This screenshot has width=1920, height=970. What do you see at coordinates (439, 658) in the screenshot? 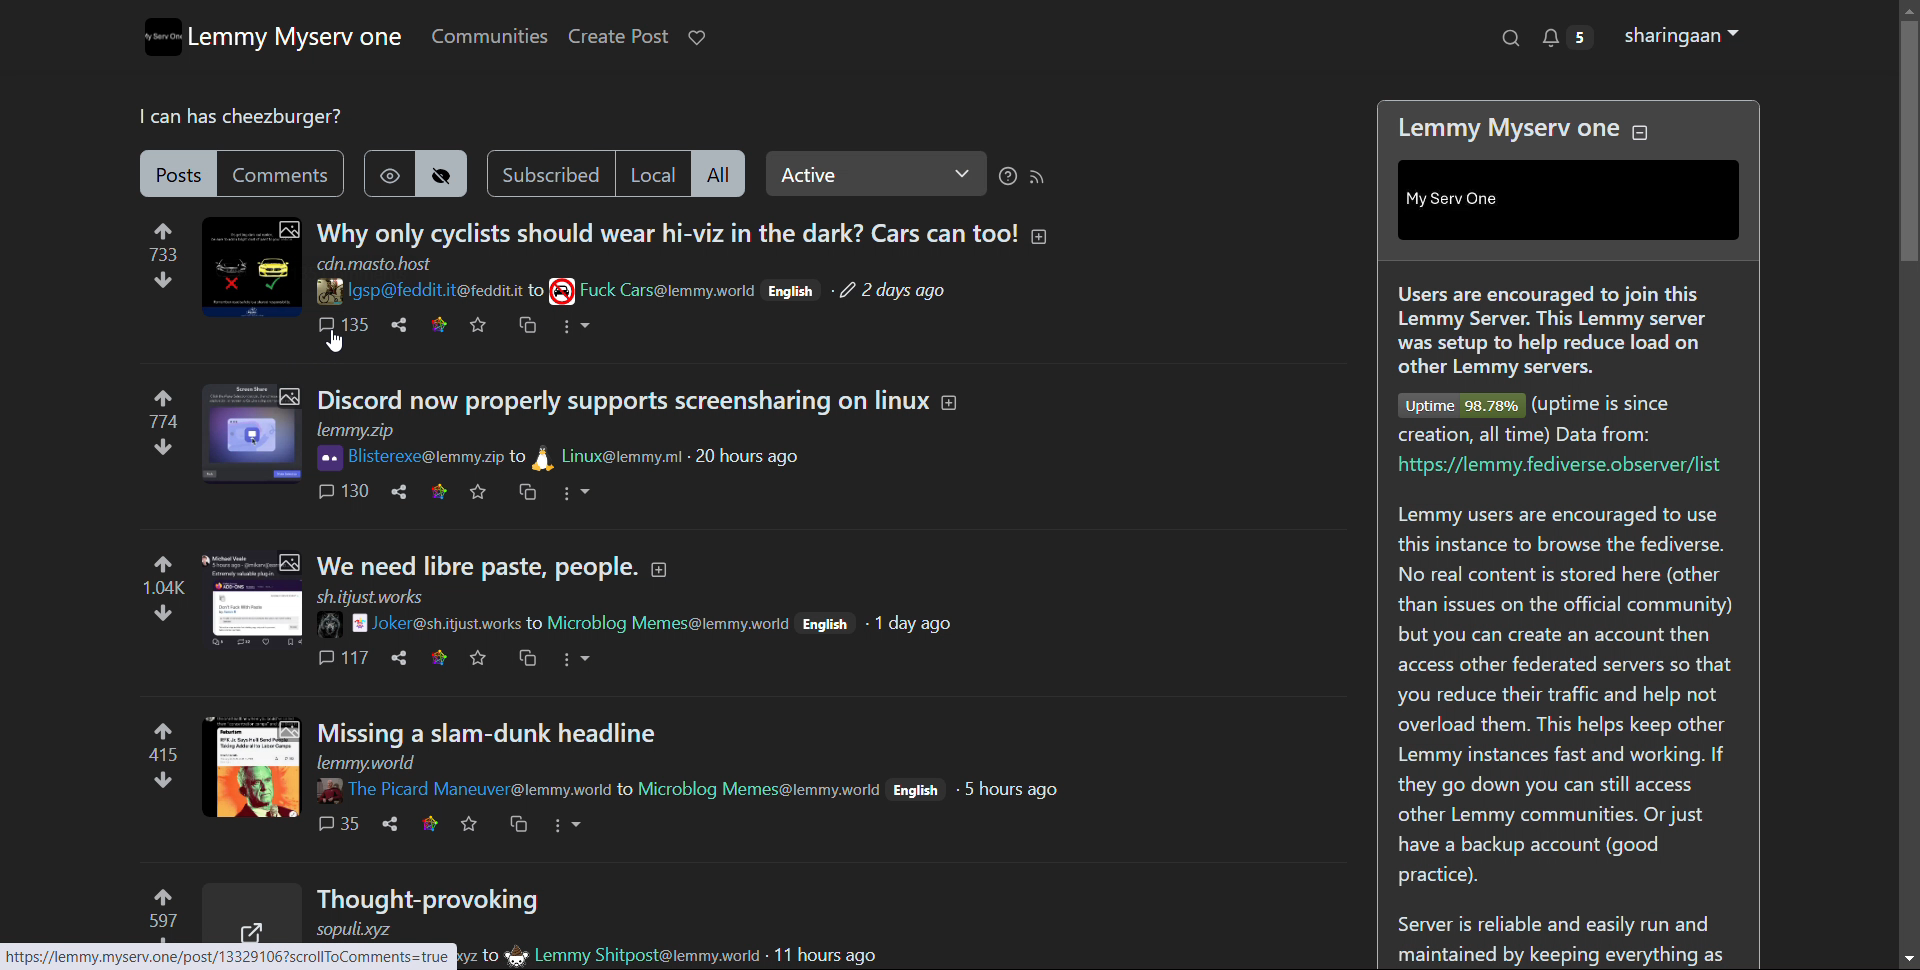
I see `link` at bounding box center [439, 658].